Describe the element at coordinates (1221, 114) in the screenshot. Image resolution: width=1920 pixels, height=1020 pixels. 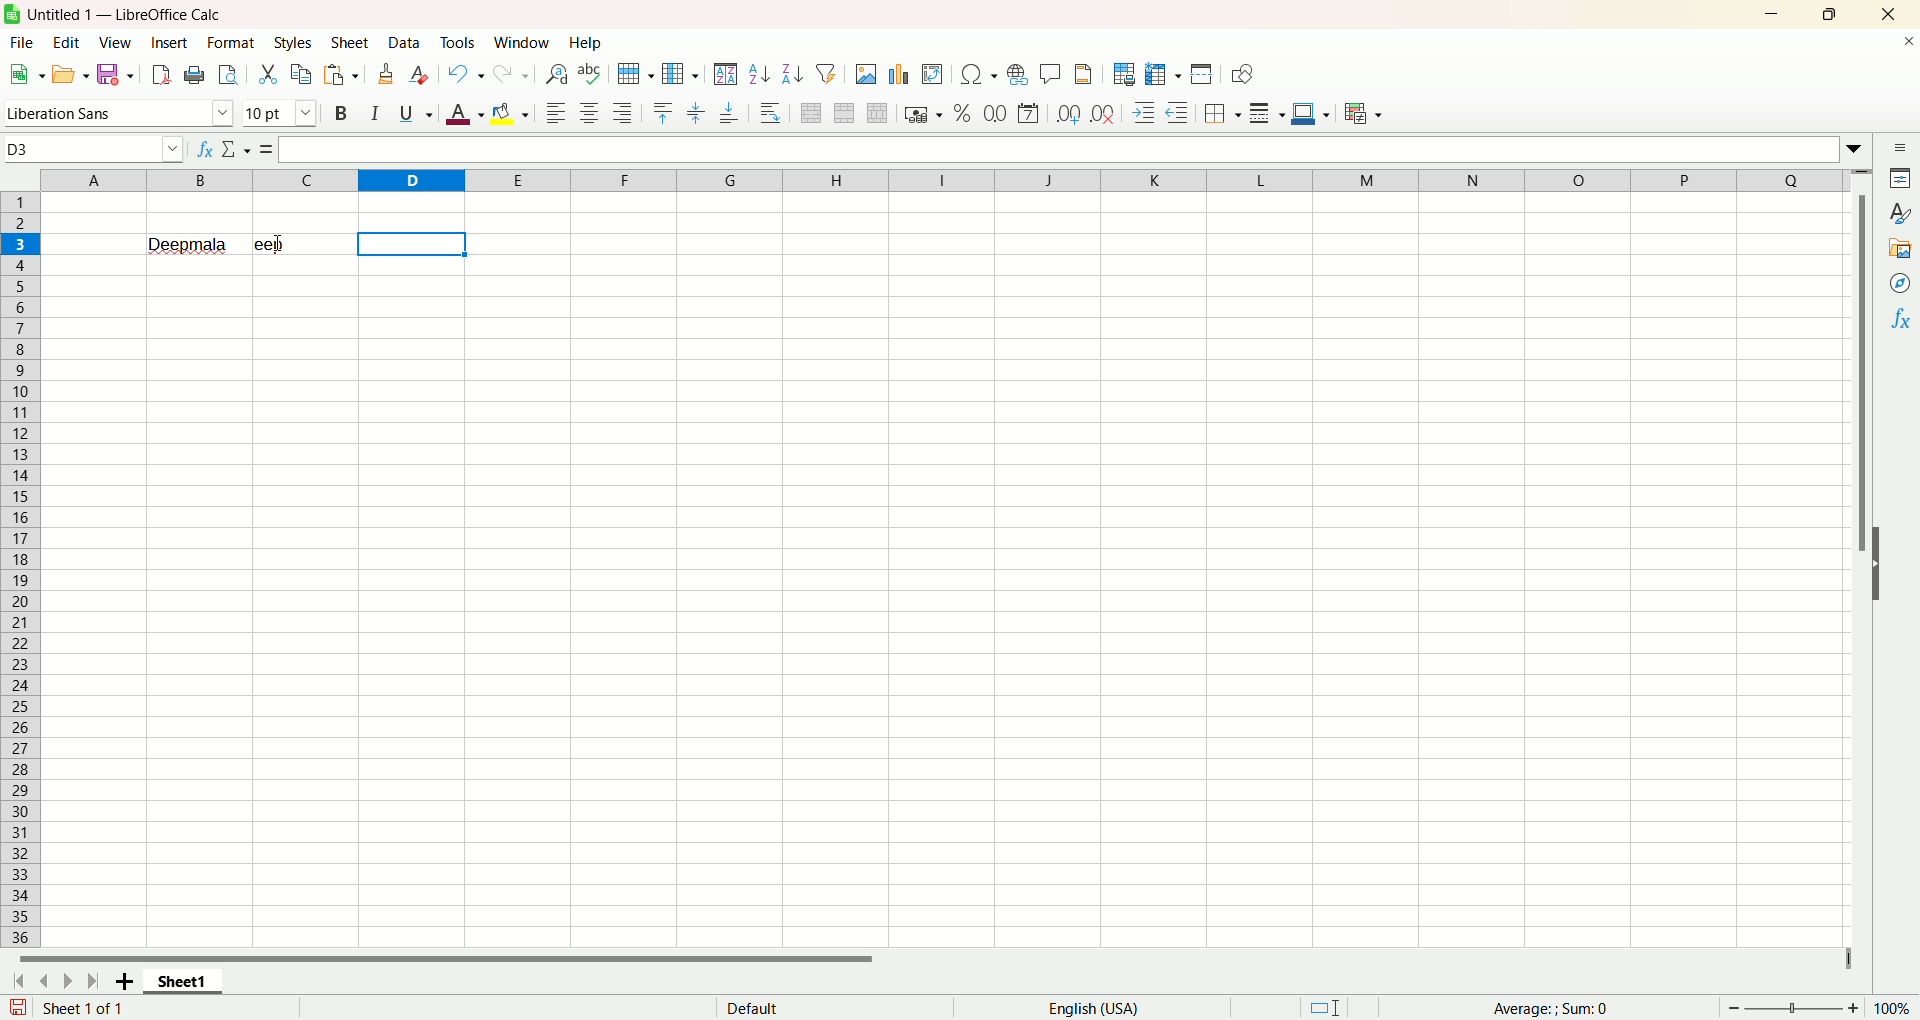
I see `Borders` at that location.